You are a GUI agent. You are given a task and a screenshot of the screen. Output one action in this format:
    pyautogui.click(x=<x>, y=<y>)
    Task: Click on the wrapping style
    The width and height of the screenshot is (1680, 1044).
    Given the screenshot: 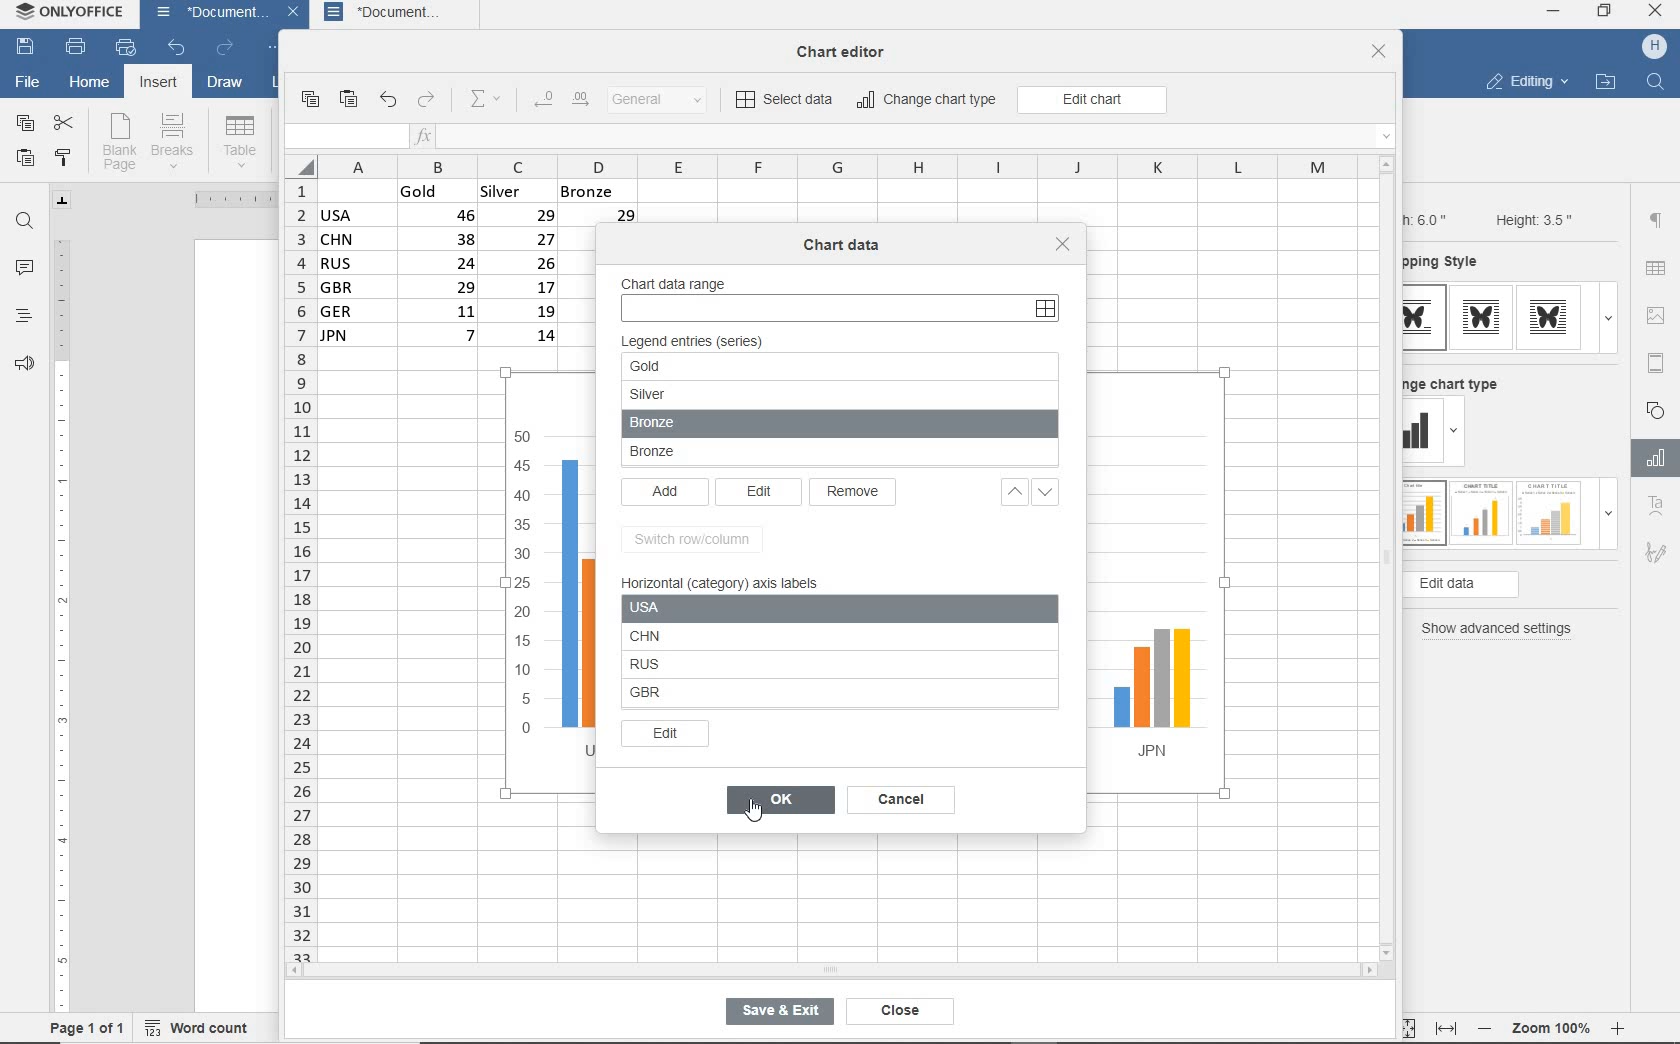 What is the action you would take?
    pyautogui.click(x=1449, y=263)
    